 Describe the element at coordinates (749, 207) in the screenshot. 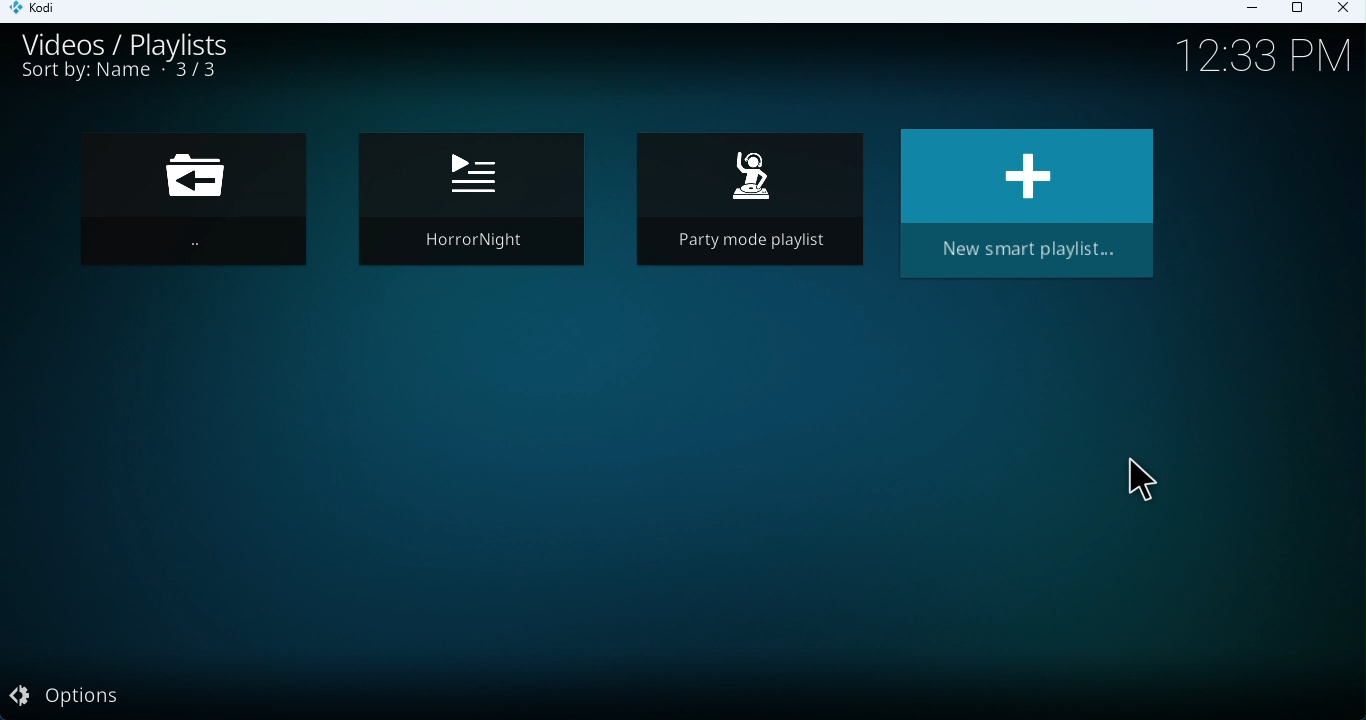

I see `Party mode playlist` at that location.